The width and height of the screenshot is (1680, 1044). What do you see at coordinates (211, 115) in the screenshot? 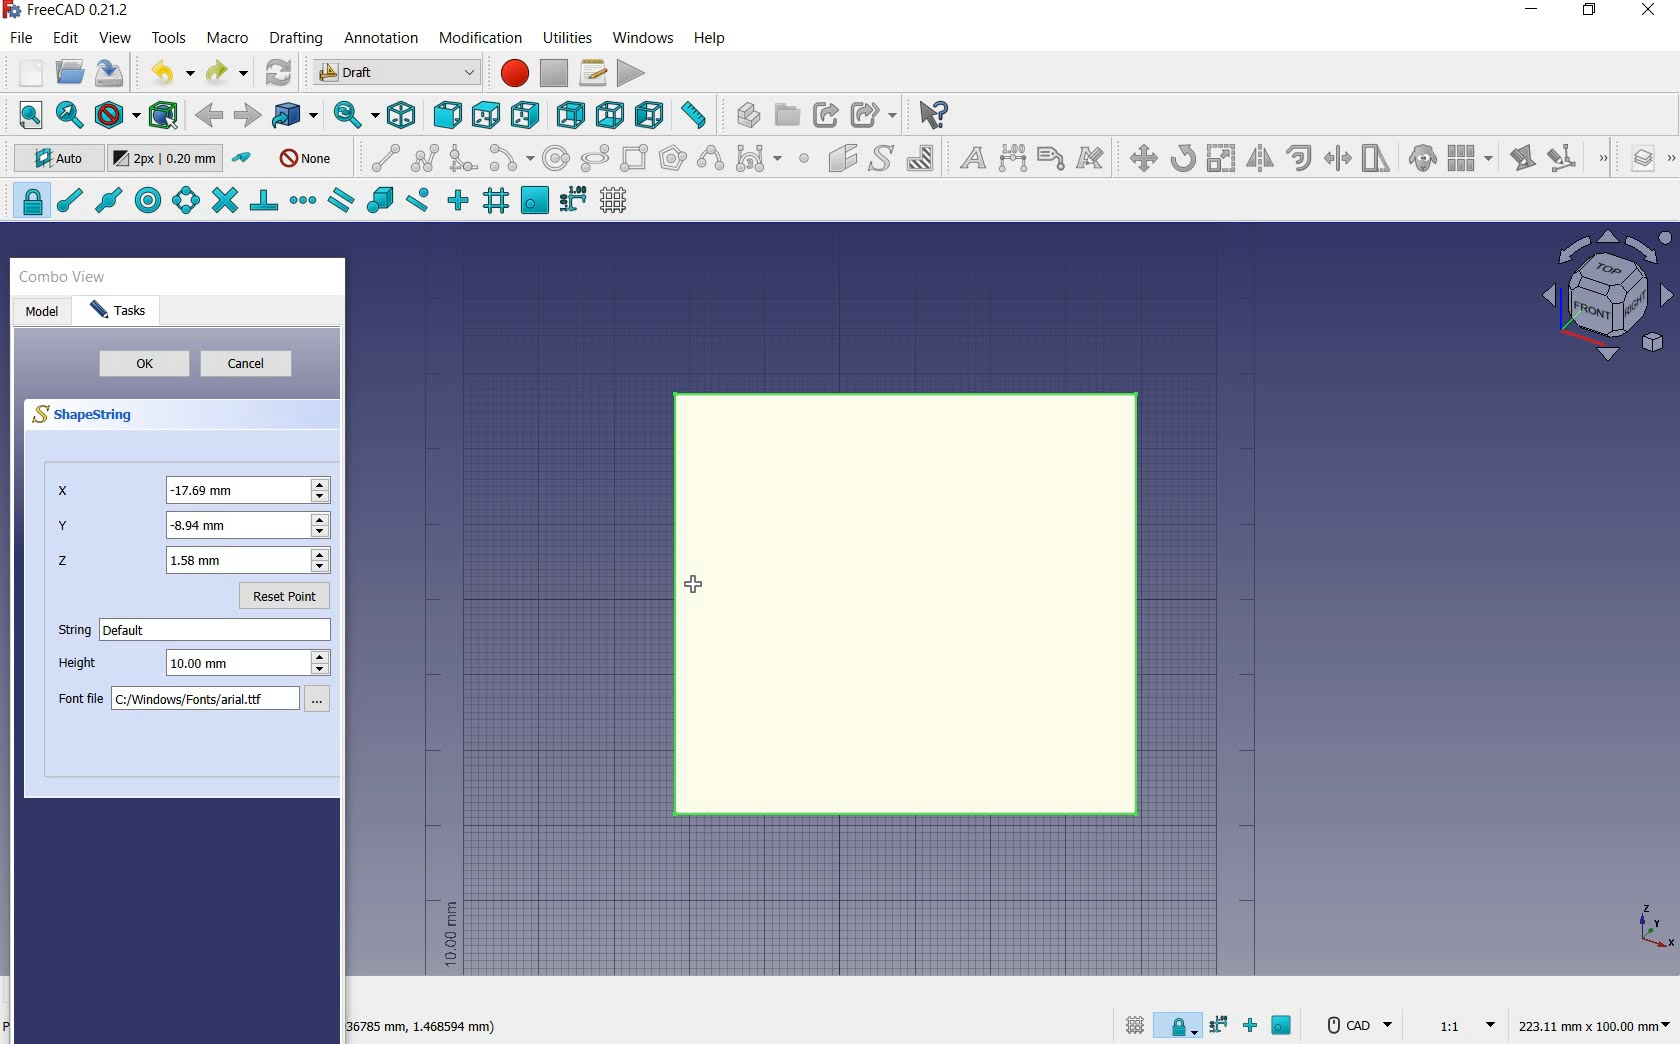
I see `back` at bounding box center [211, 115].